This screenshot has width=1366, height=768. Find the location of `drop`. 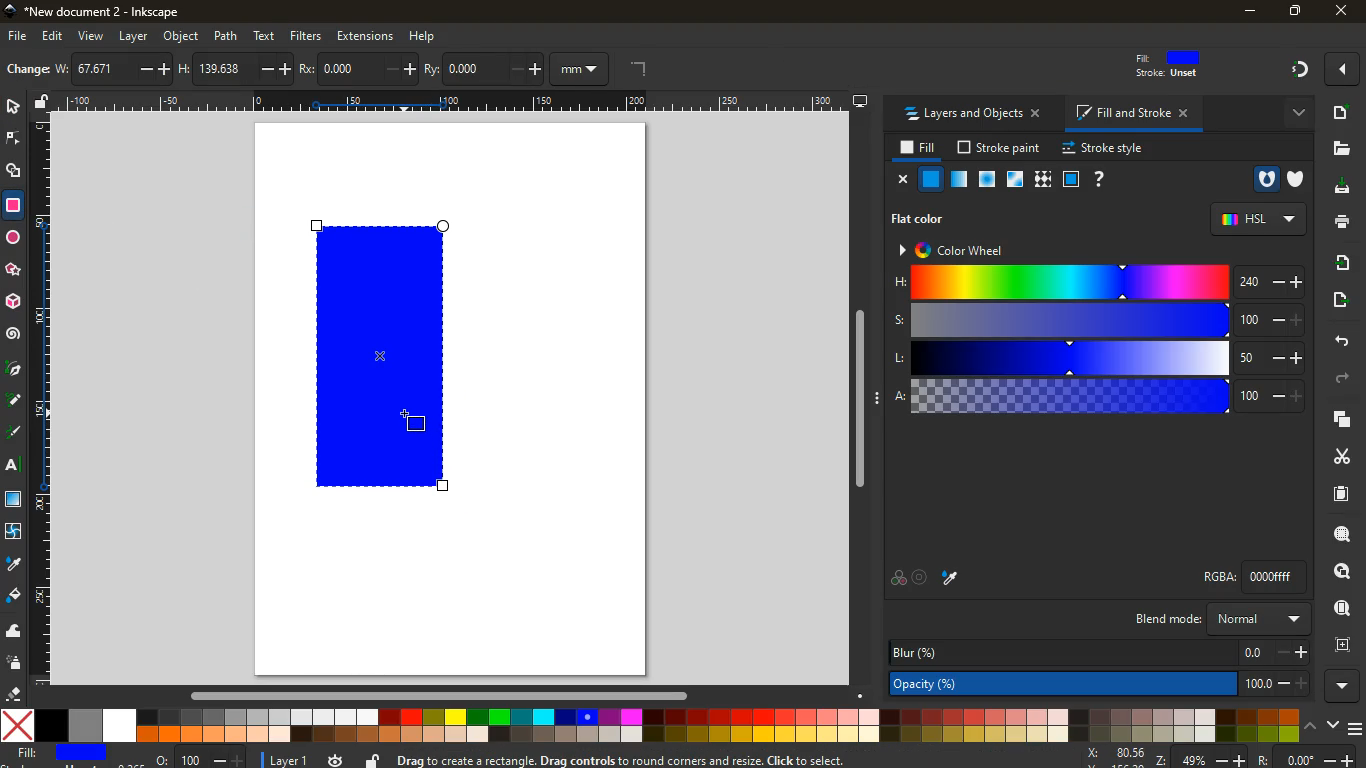

drop is located at coordinates (952, 578).